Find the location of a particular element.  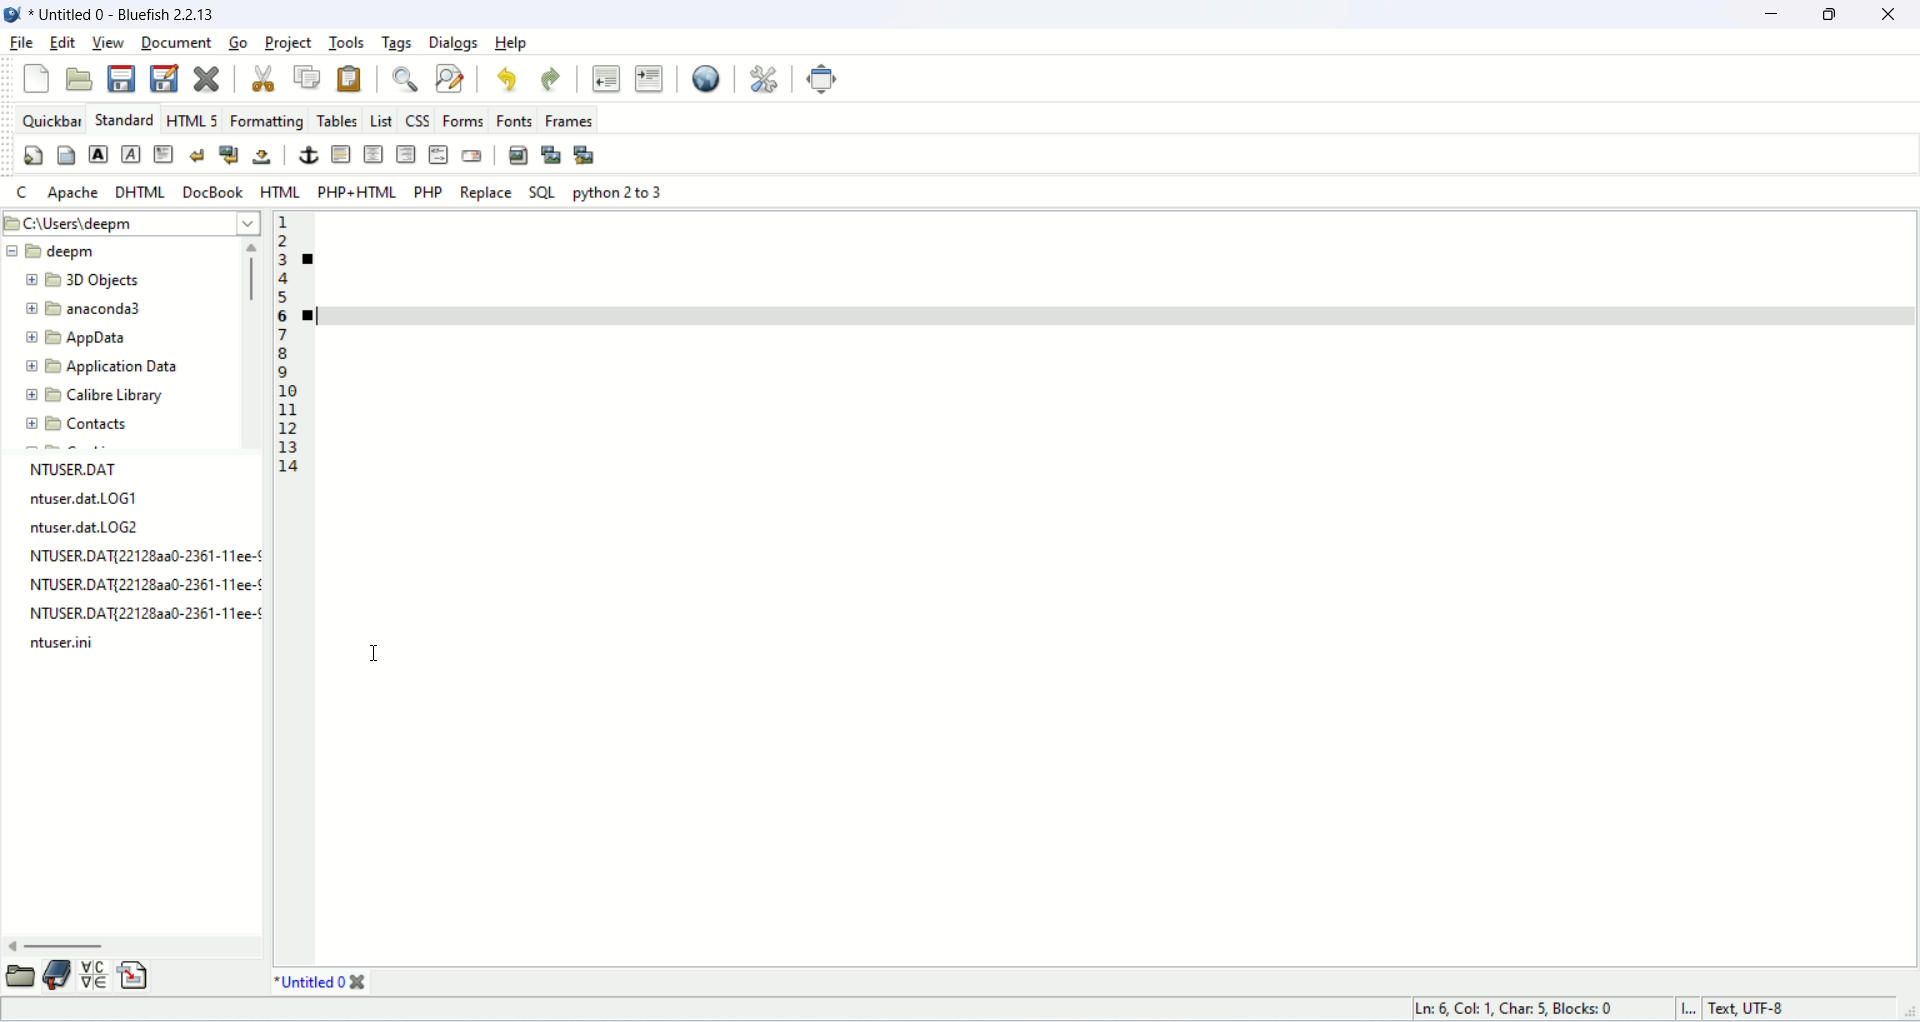

edit is located at coordinates (61, 44).